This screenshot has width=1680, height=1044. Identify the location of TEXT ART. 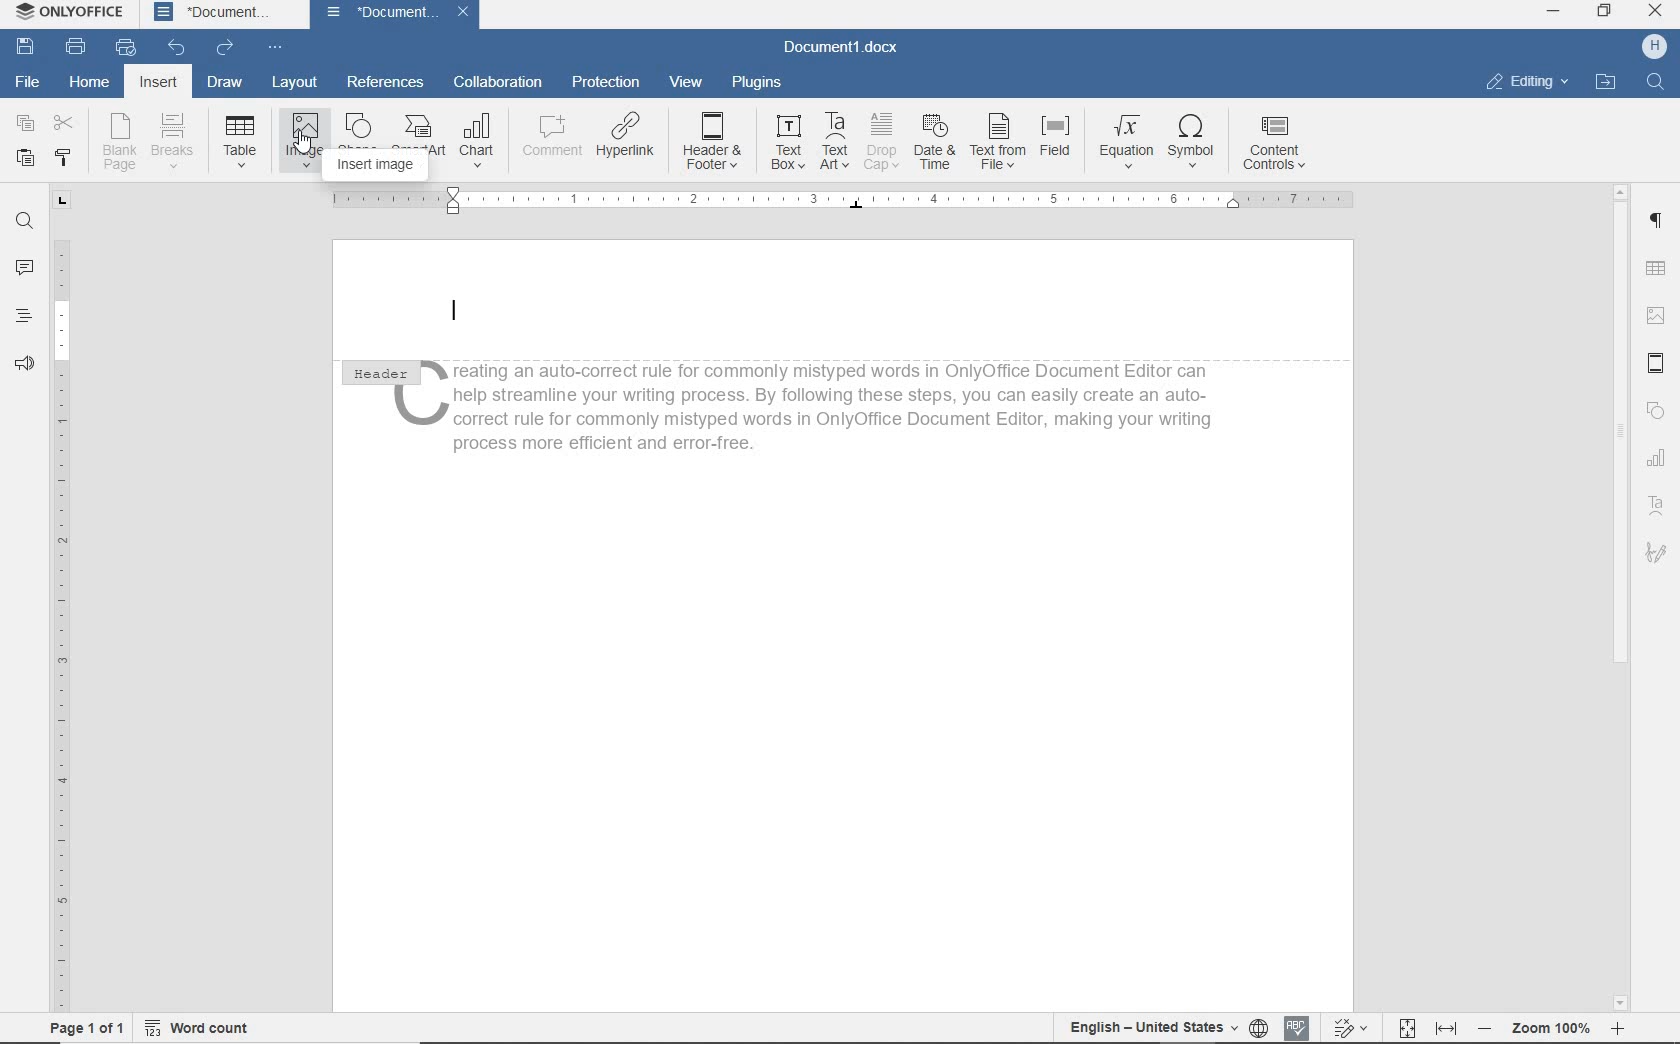
(835, 146).